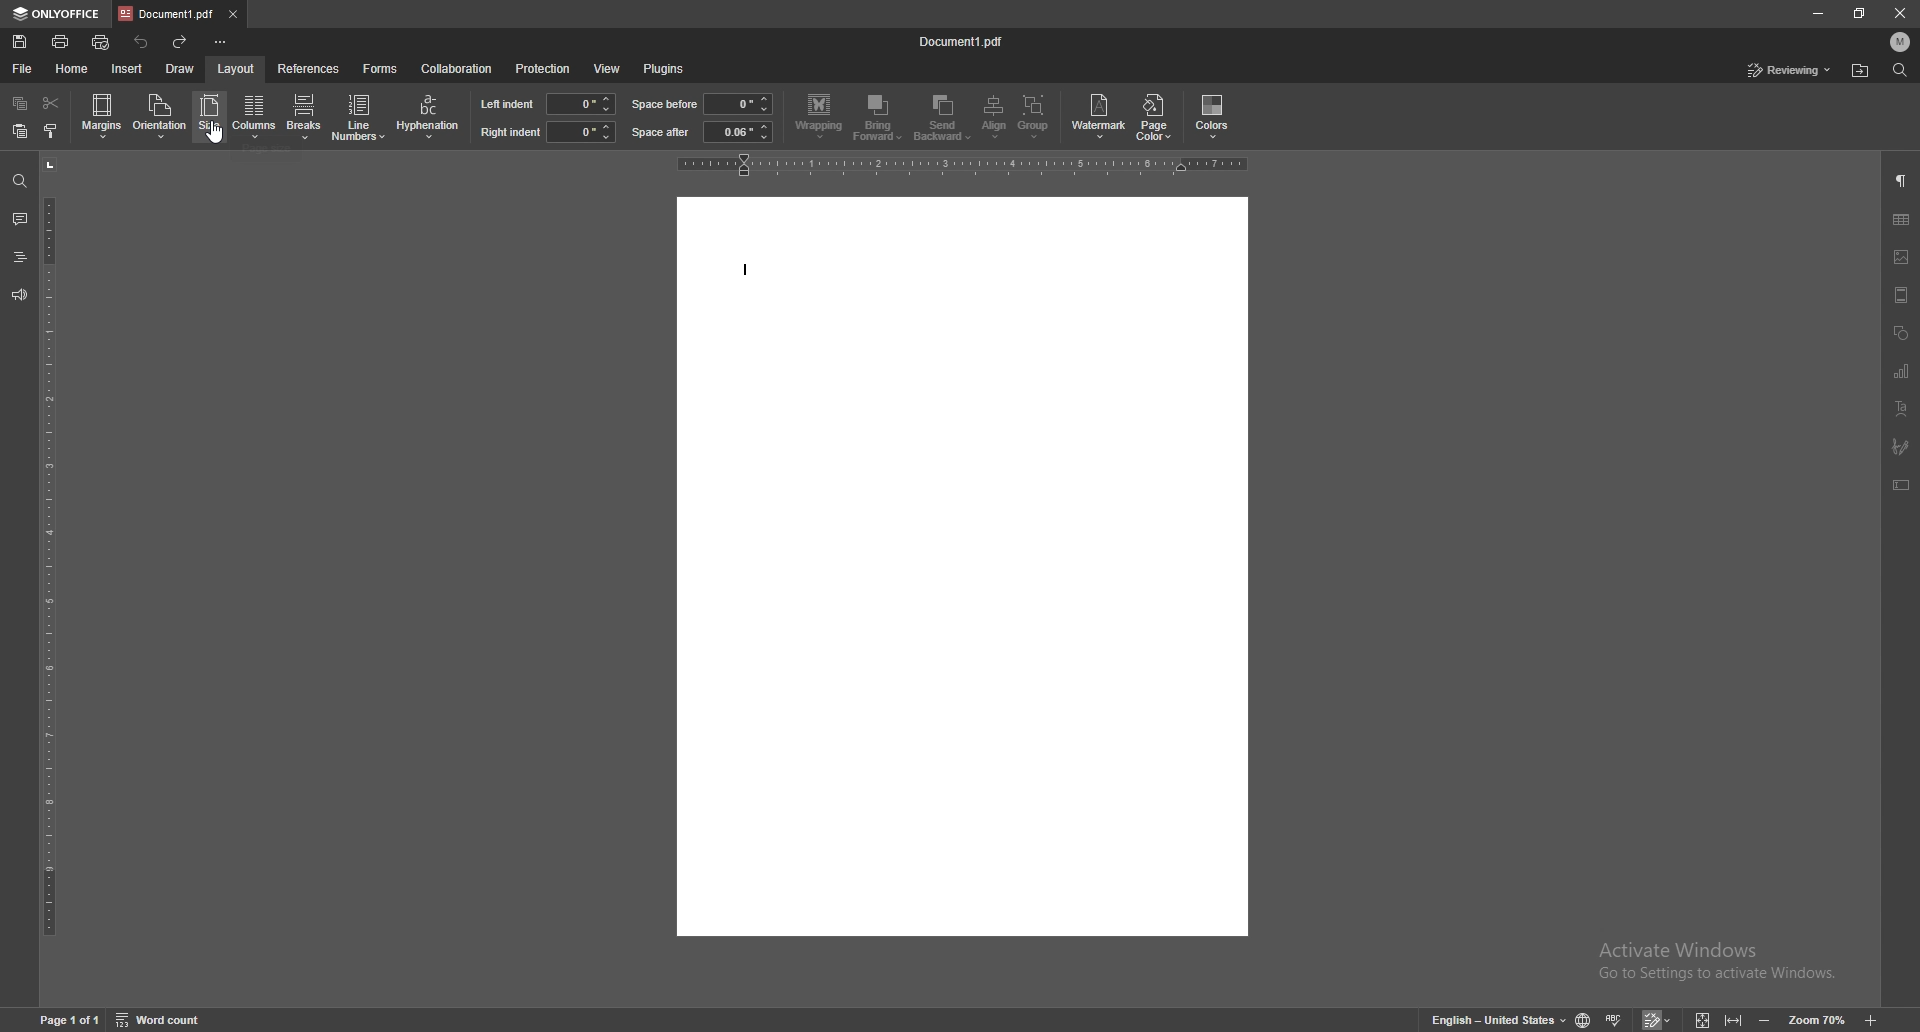 The height and width of the screenshot is (1032, 1920). What do you see at coordinates (51, 129) in the screenshot?
I see `copy style` at bounding box center [51, 129].